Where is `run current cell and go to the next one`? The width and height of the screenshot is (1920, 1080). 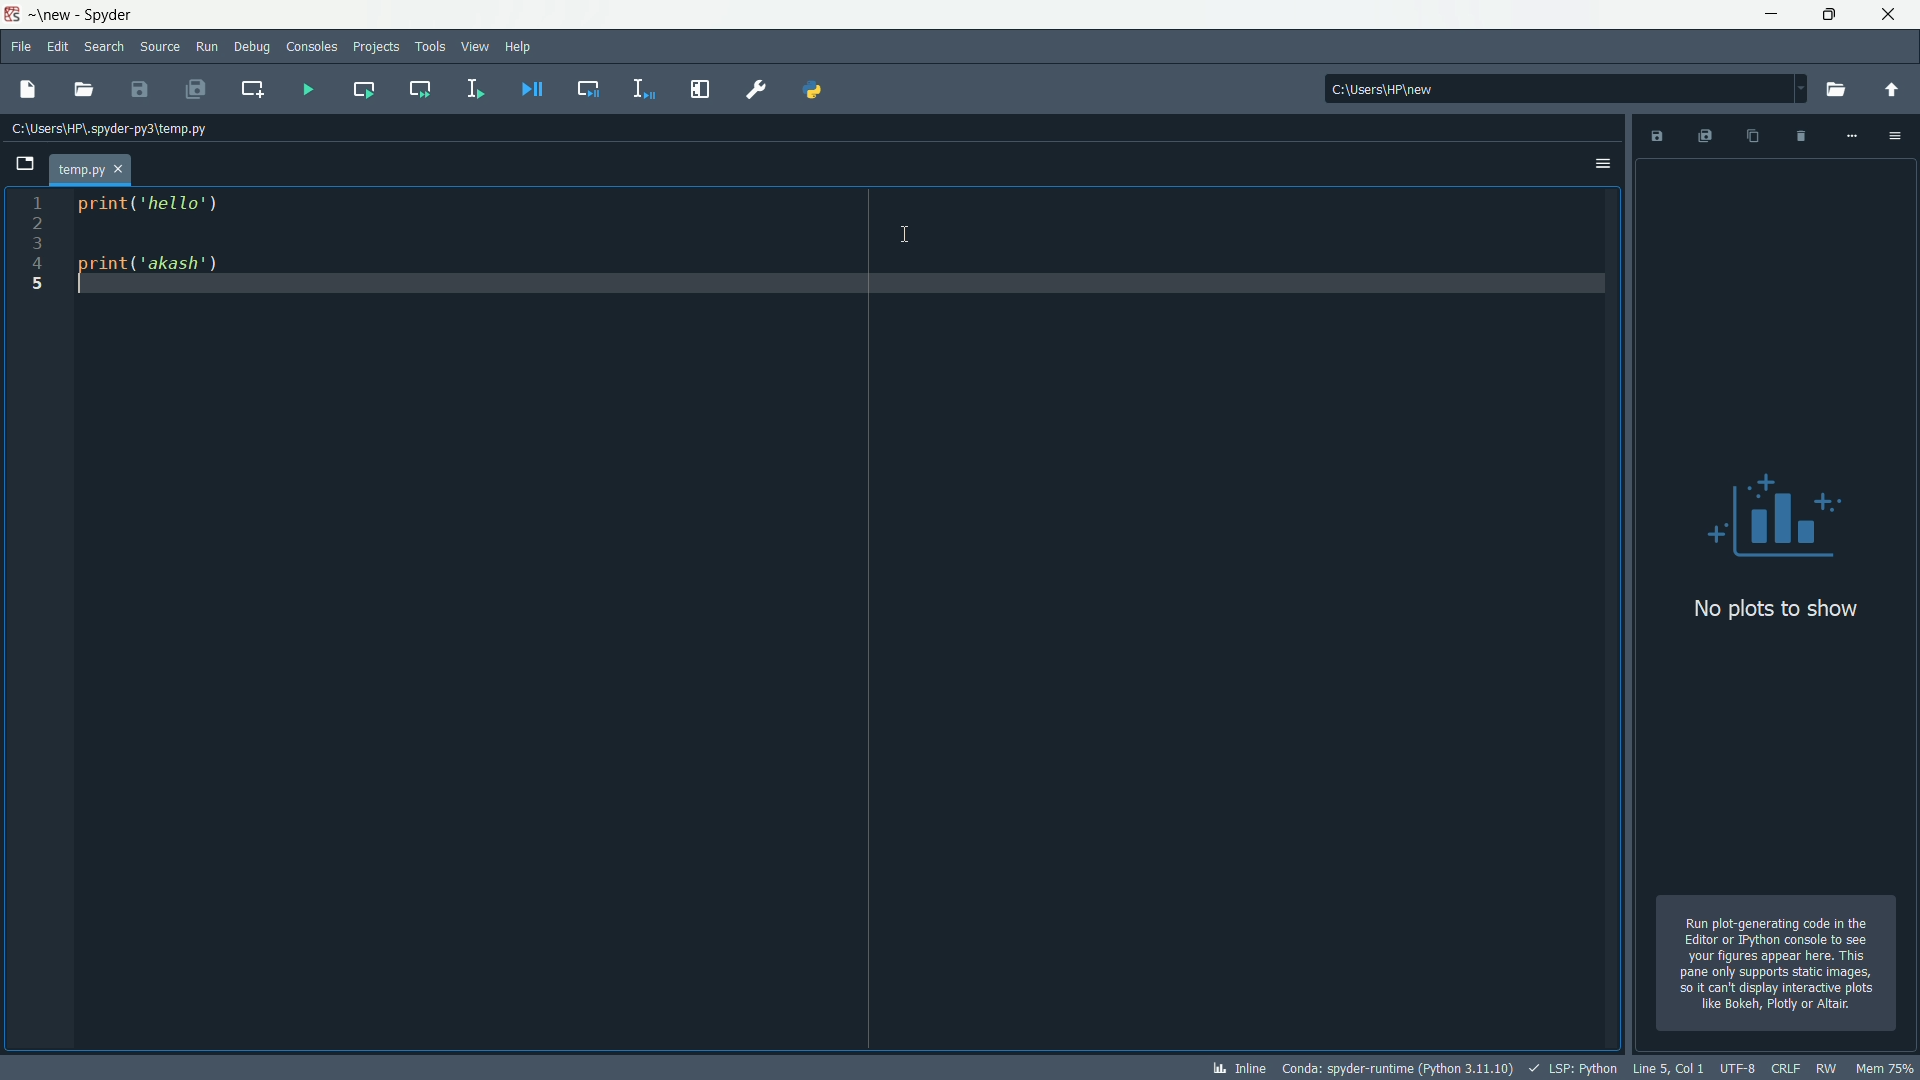
run current cell and go to the next one is located at coordinates (418, 87).